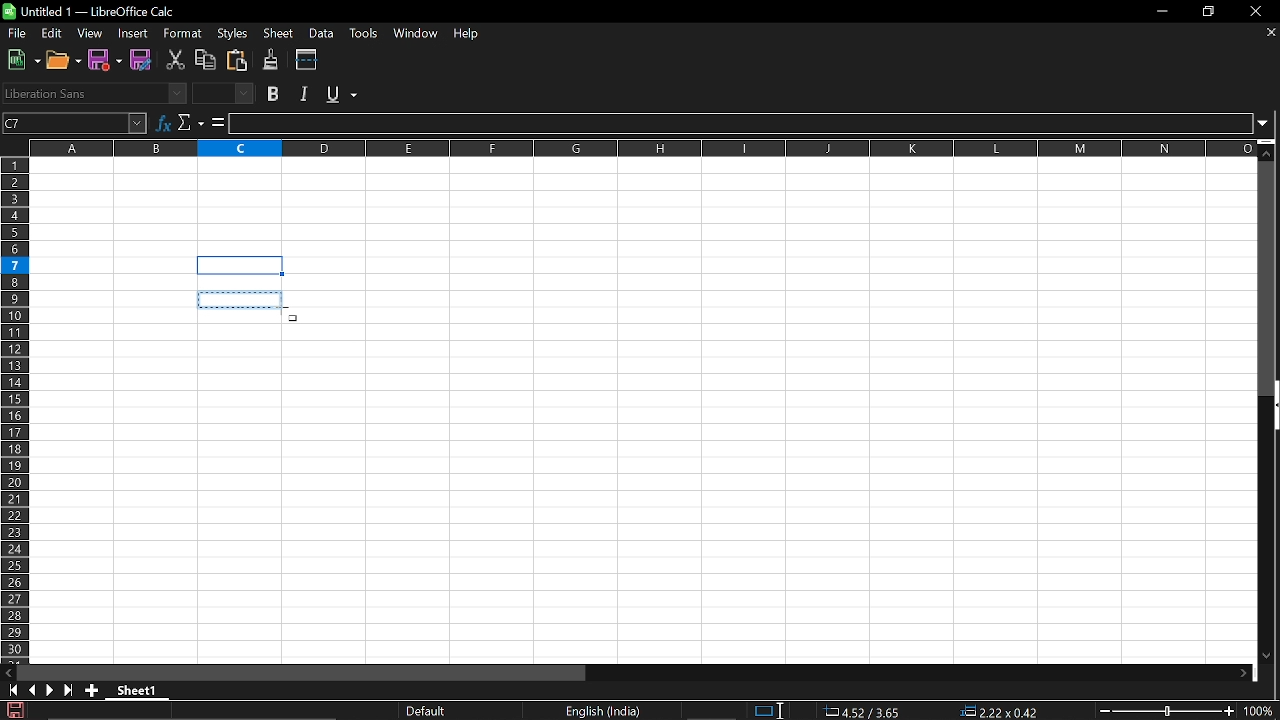  Describe the element at coordinates (1272, 32) in the screenshot. I see `Close document` at that location.